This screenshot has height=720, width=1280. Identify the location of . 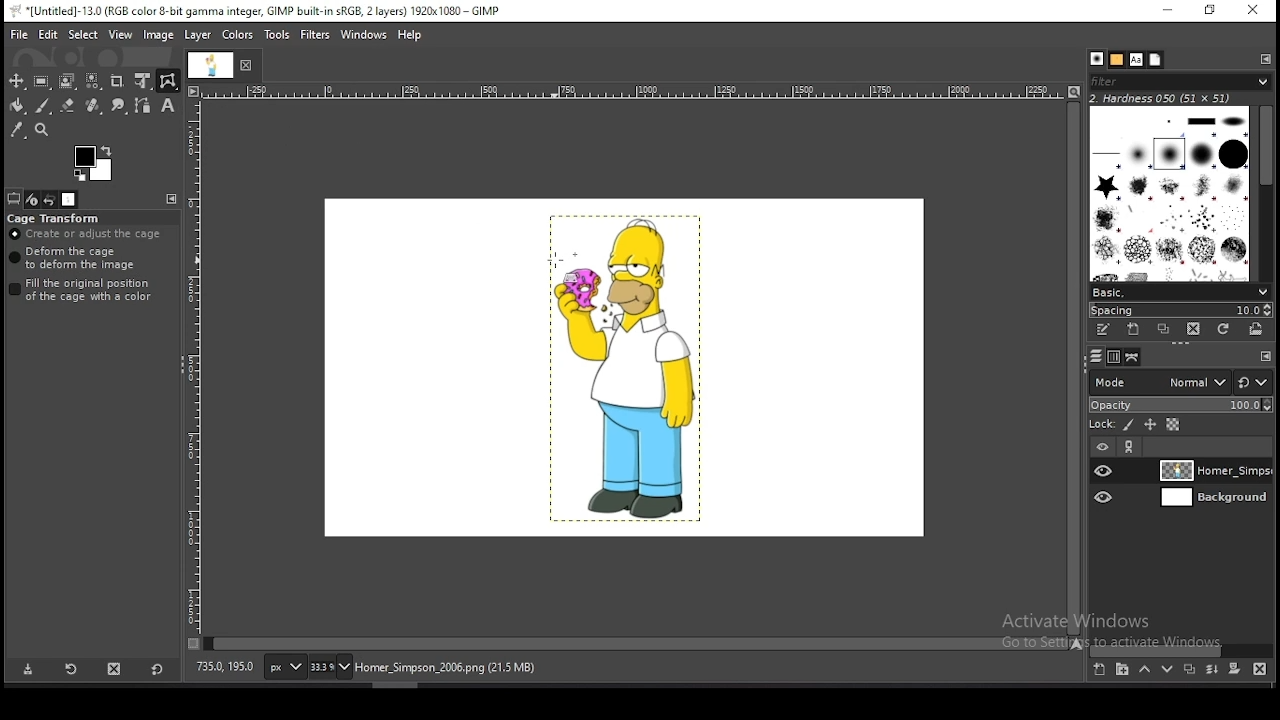
(1267, 356).